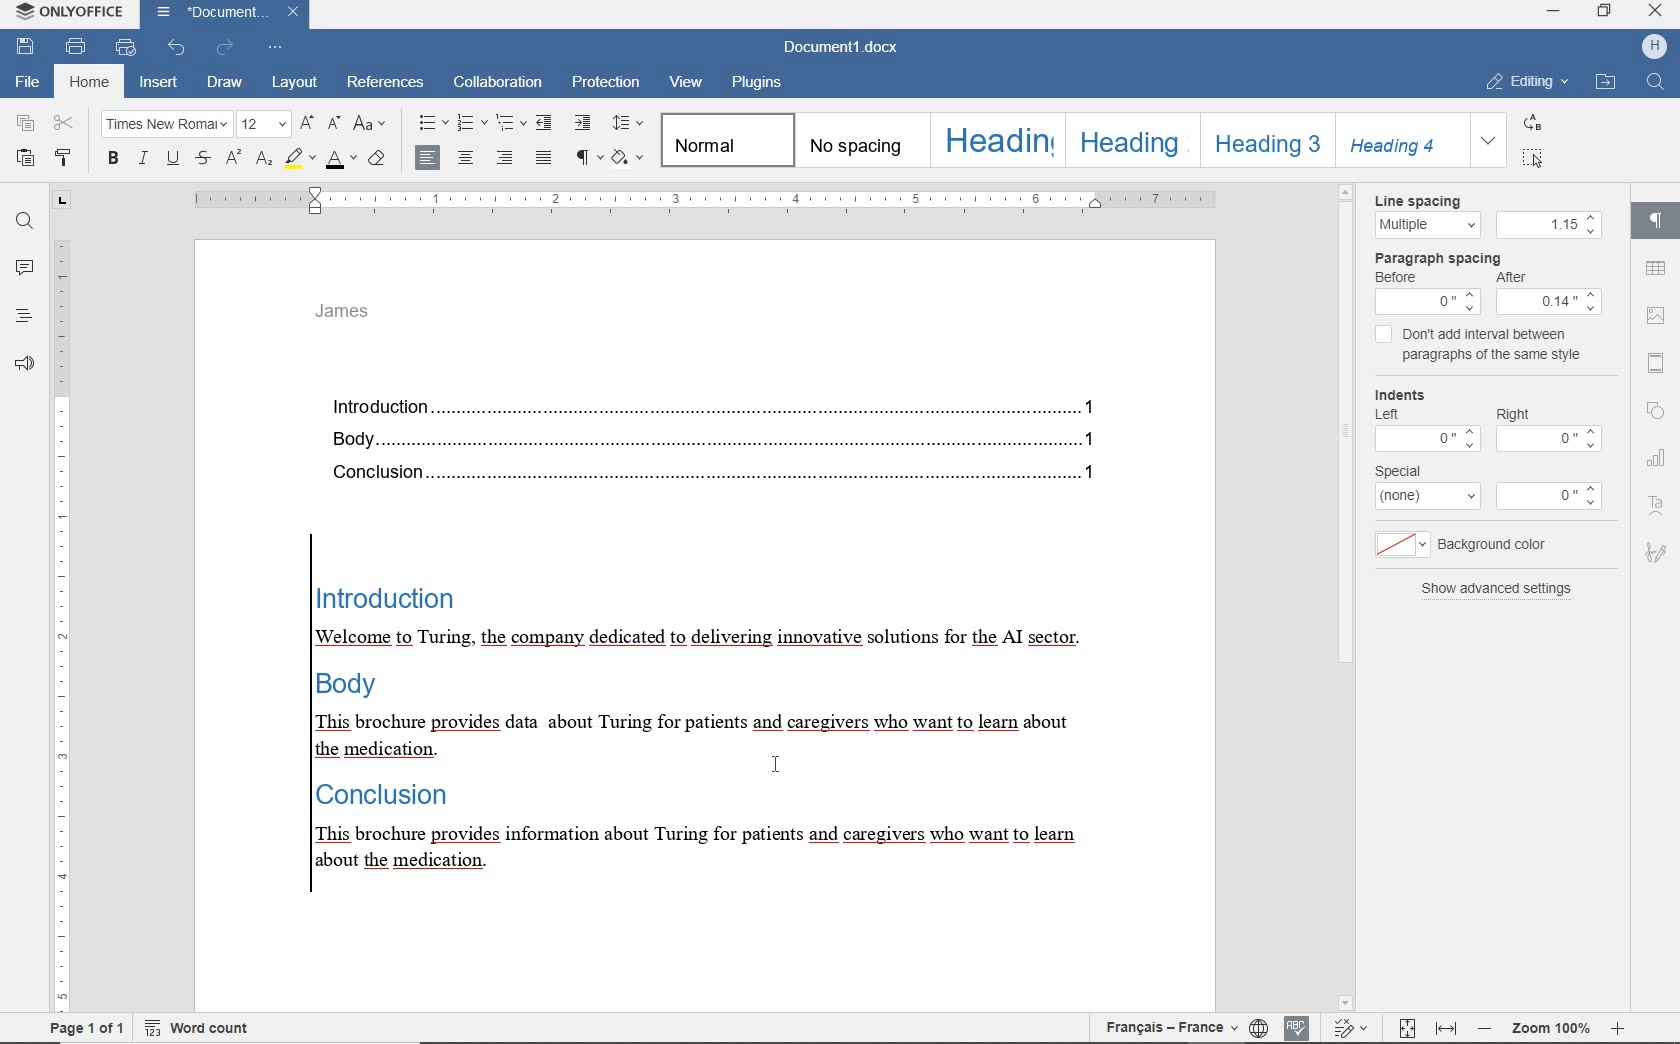 This screenshot has width=1680, height=1044. Describe the element at coordinates (23, 318) in the screenshot. I see `headings` at that location.